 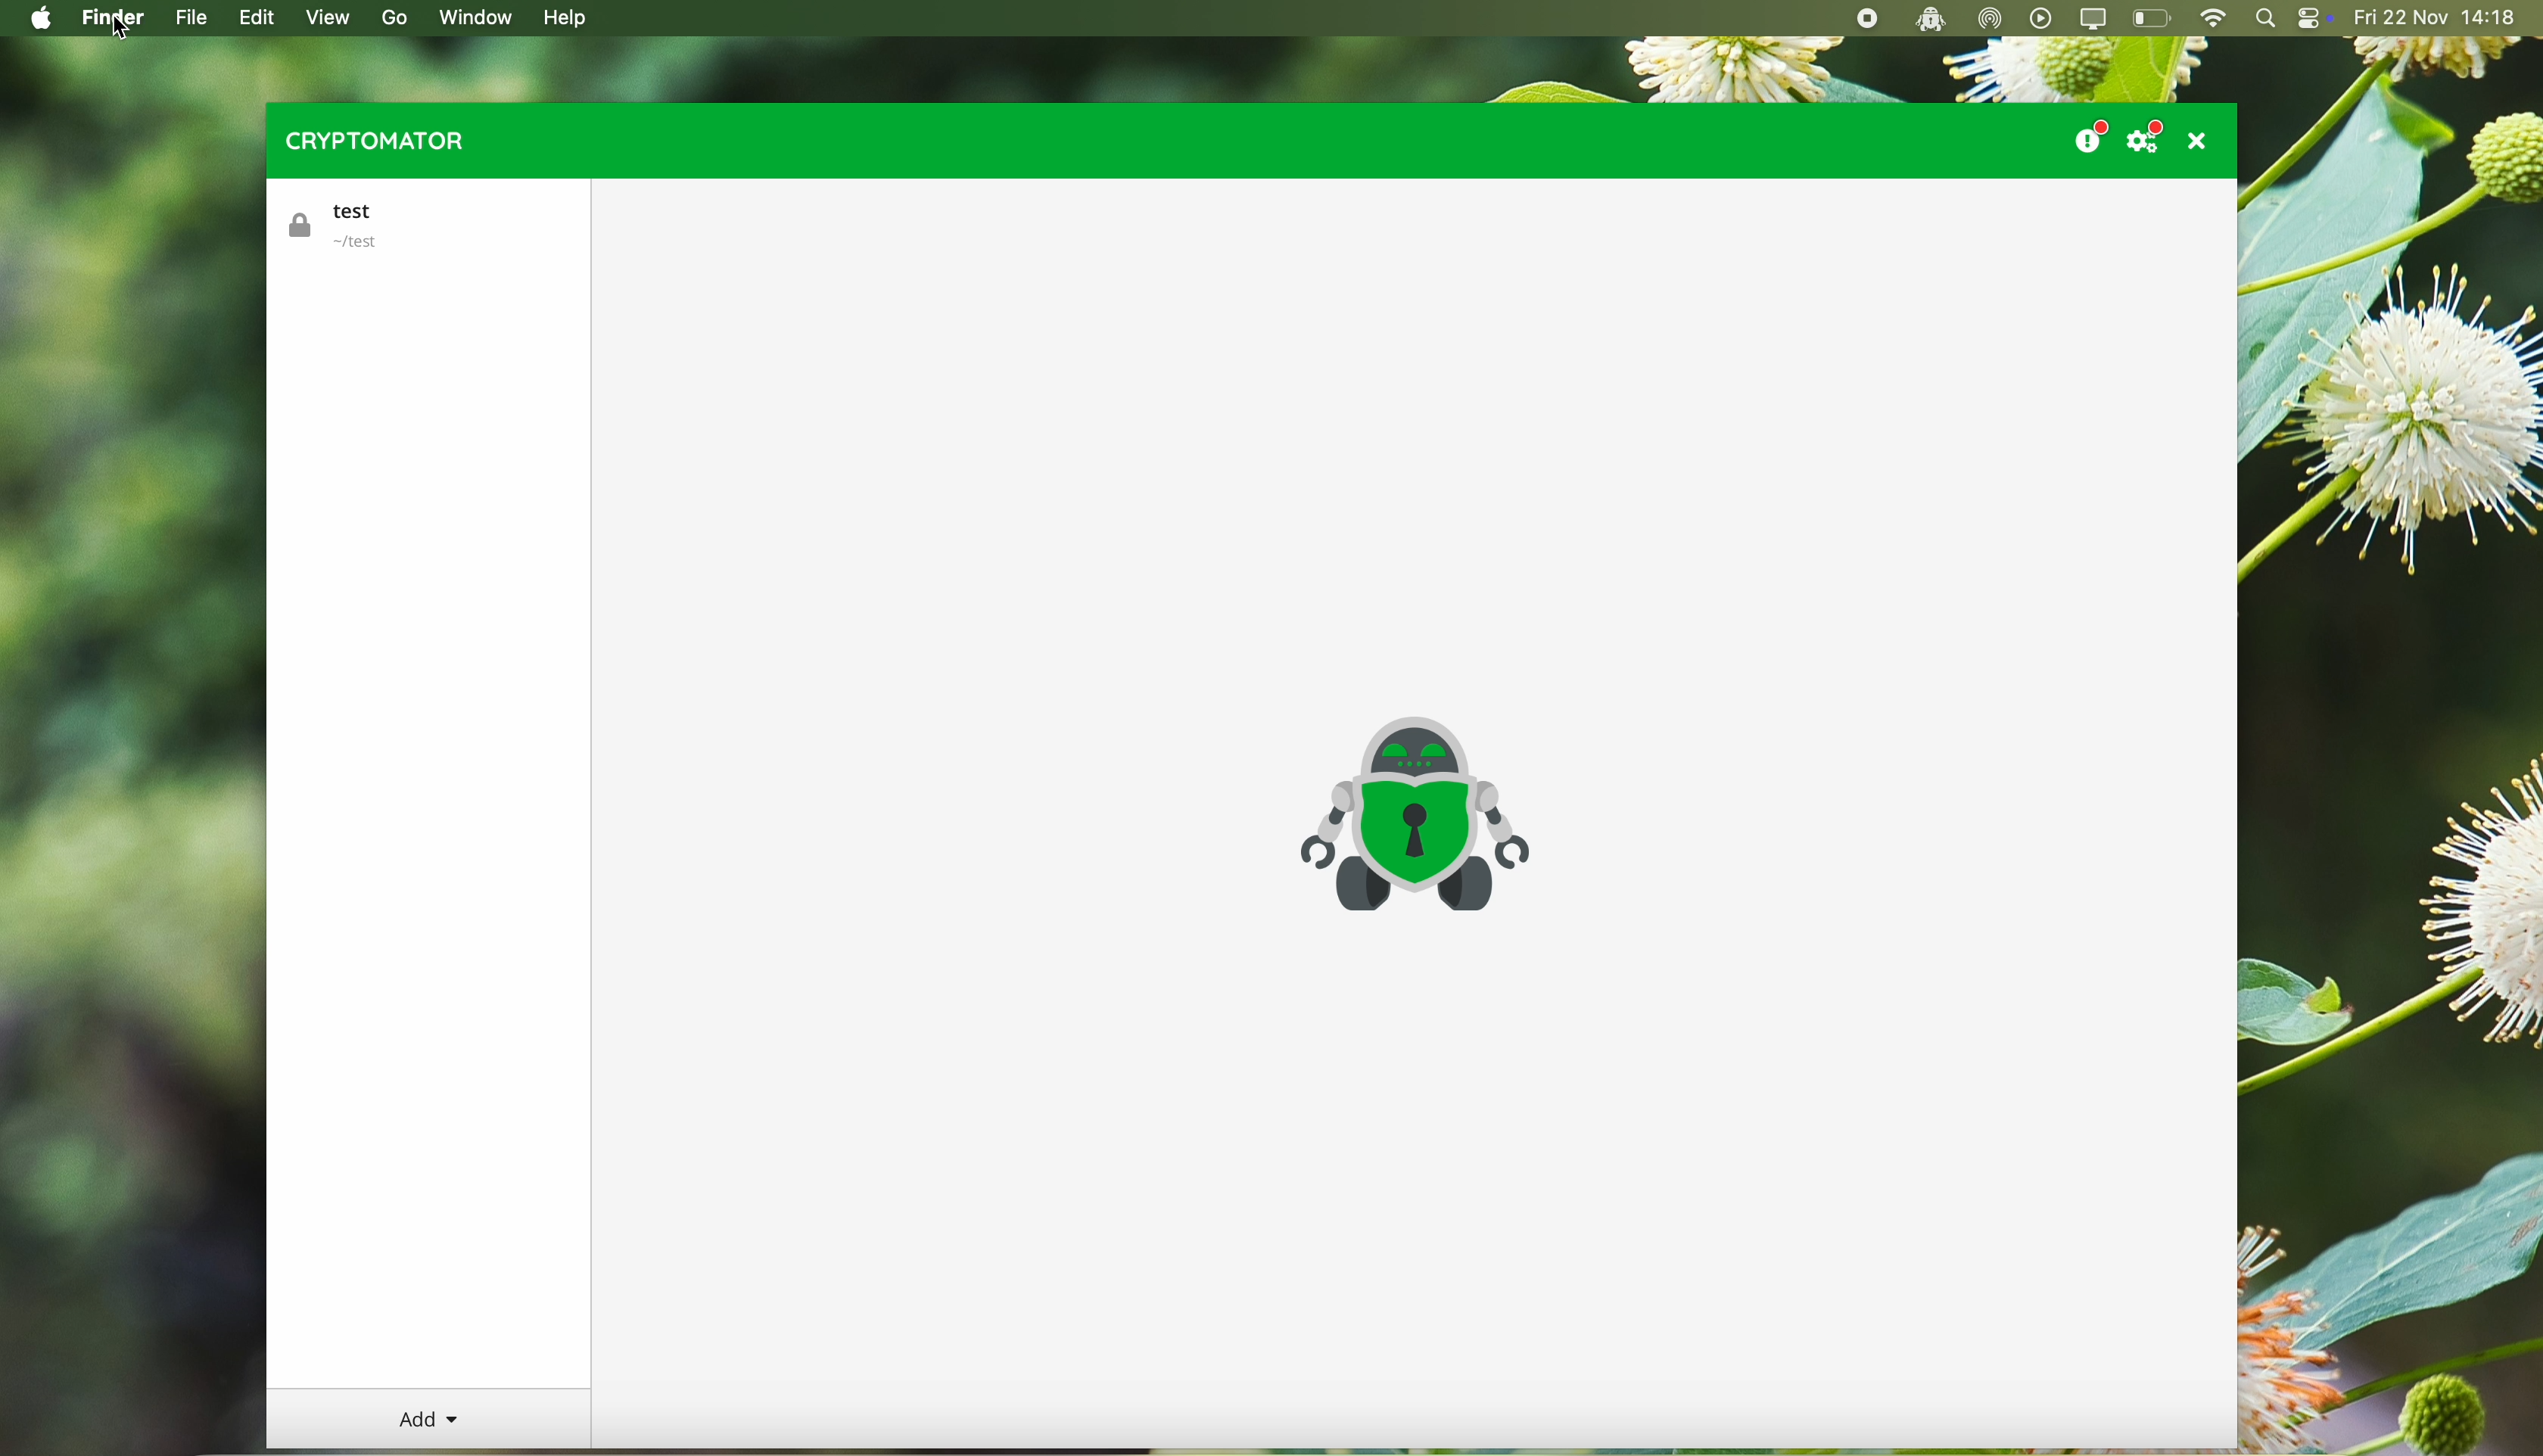 What do you see at coordinates (262, 19) in the screenshot?
I see `edit` at bounding box center [262, 19].